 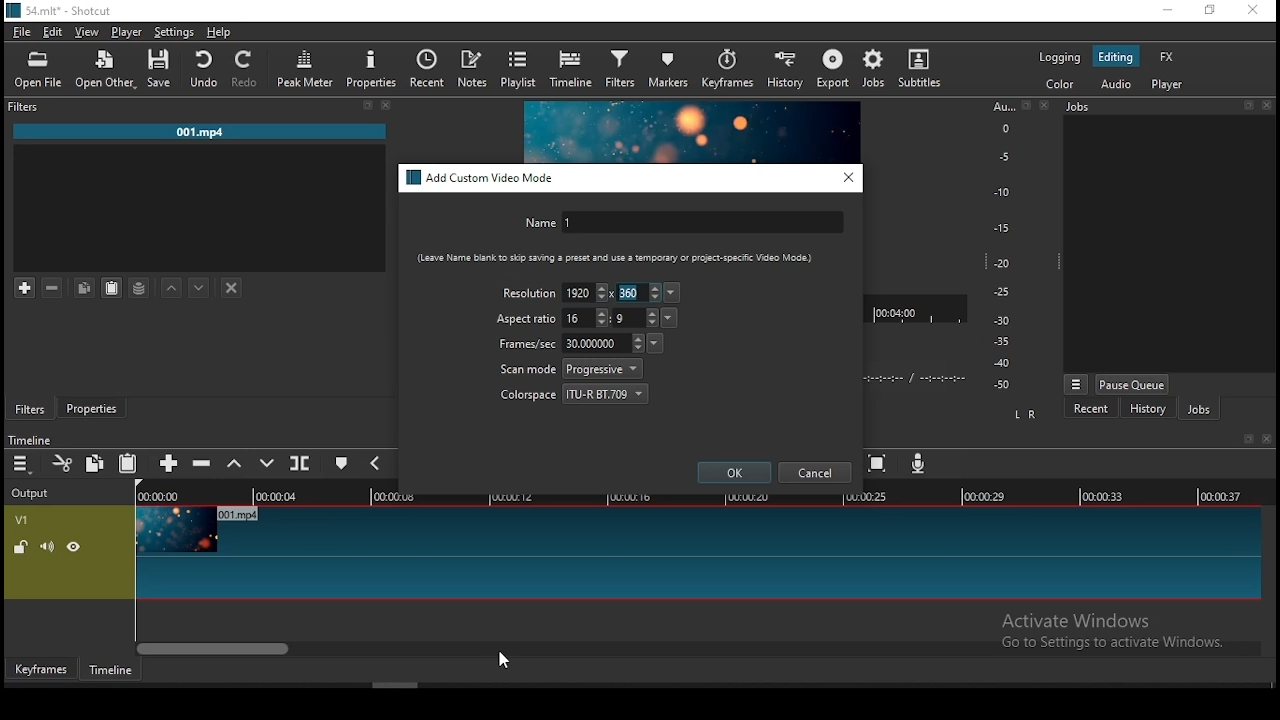 I want to click on copy, so click(x=84, y=287).